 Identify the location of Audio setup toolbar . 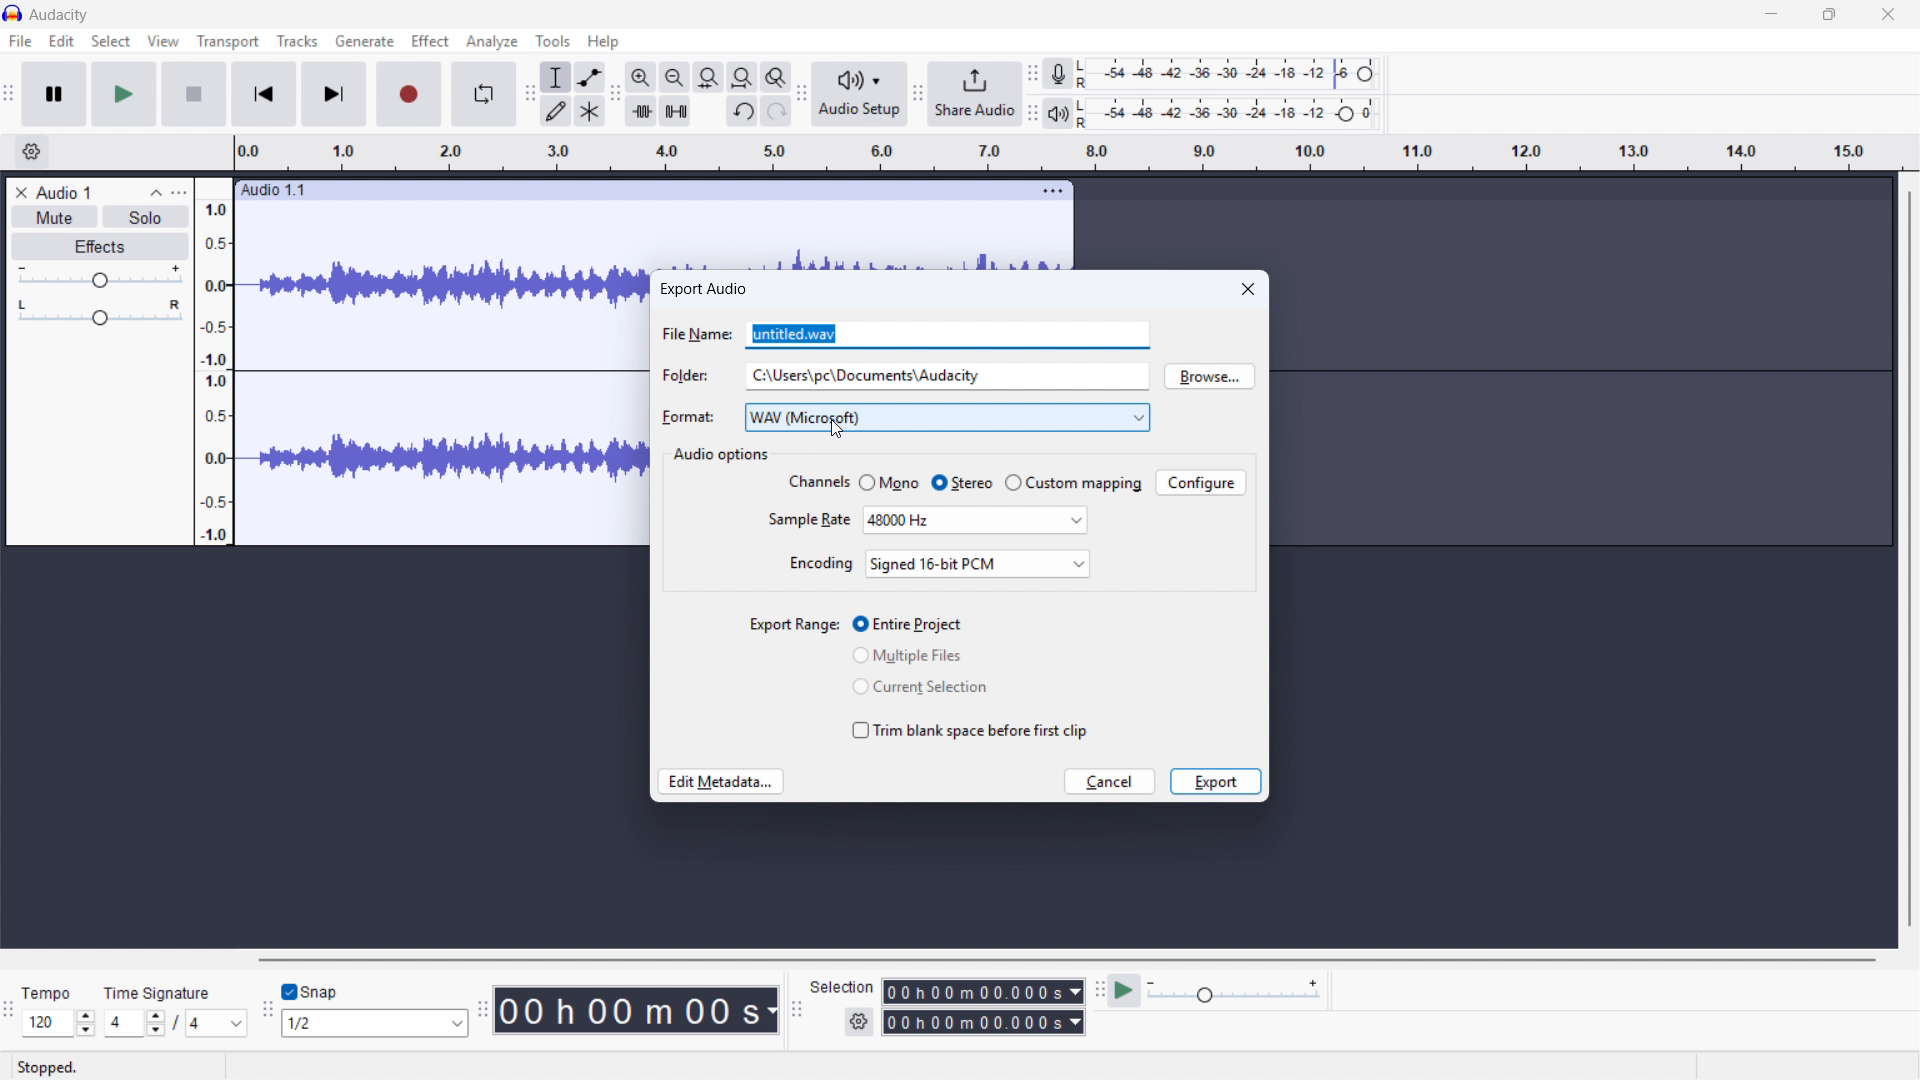
(801, 96).